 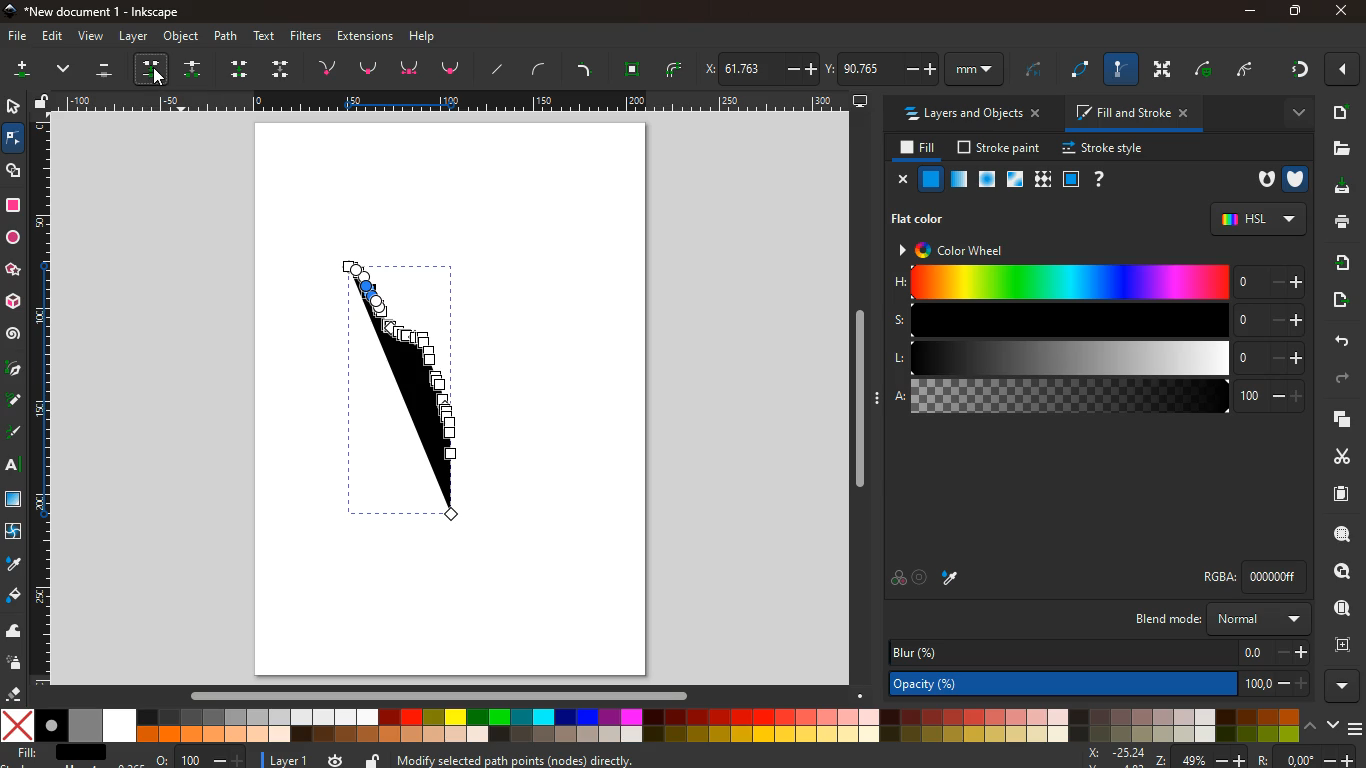 What do you see at coordinates (16, 434) in the screenshot?
I see `pencil tool` at bounding box center [16, 434].